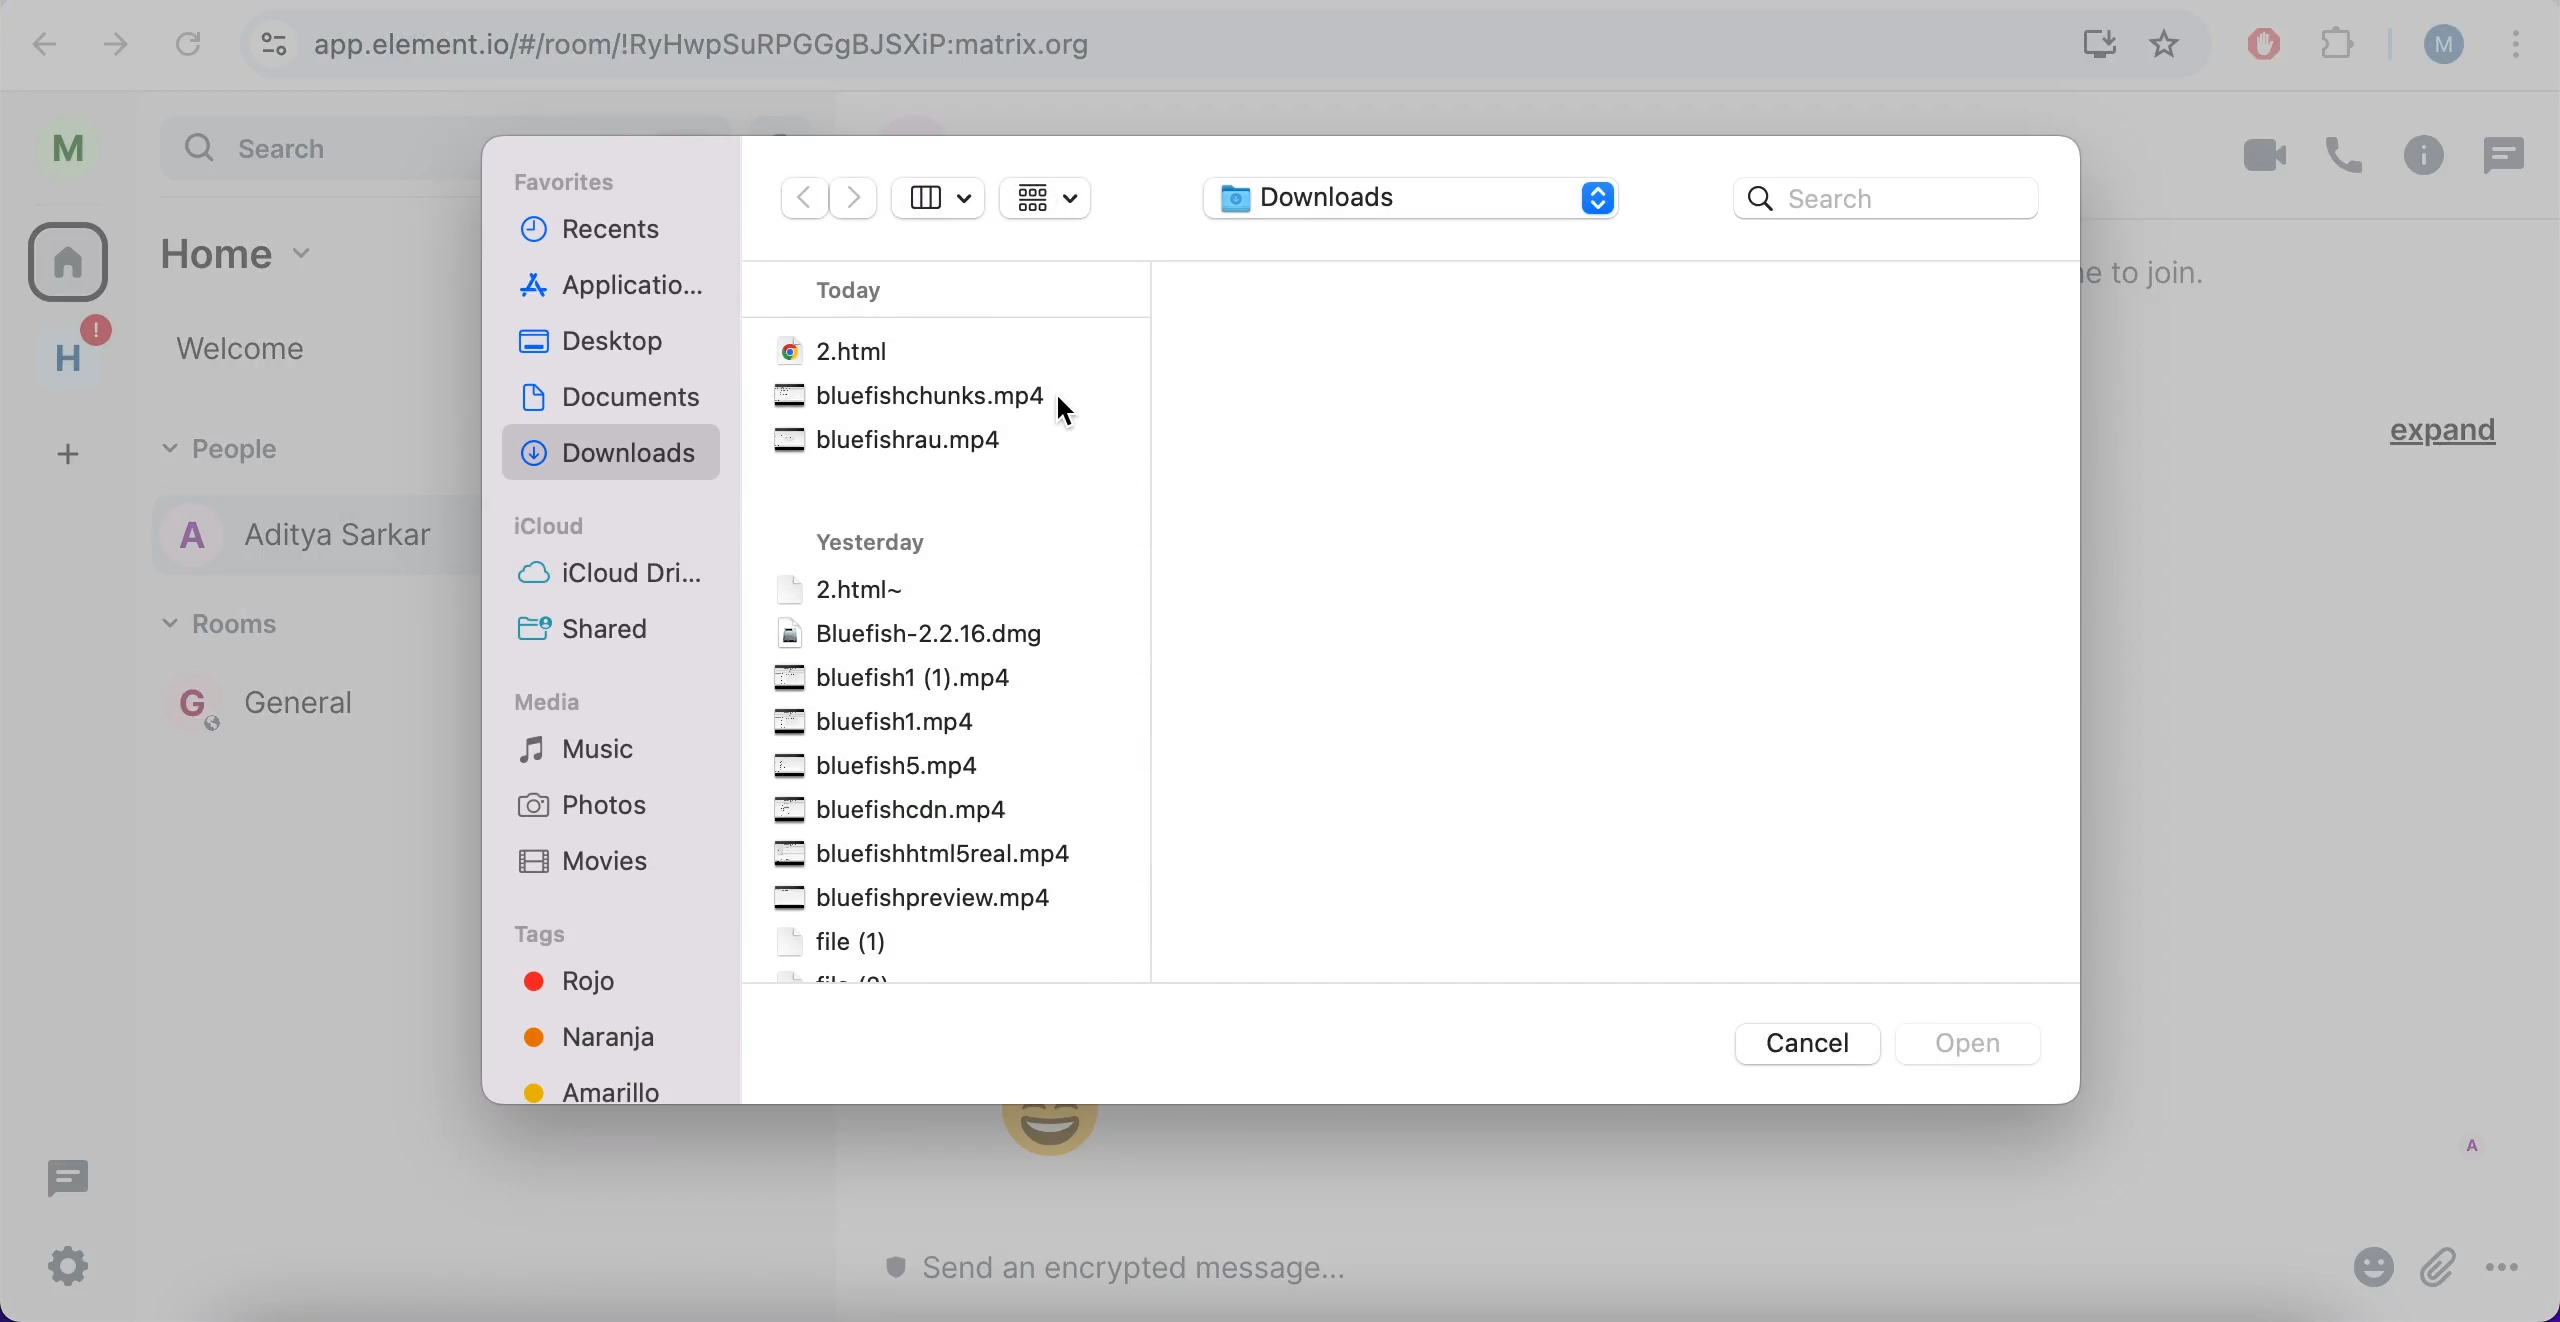 The image size is (2560, 1322). Describe the element at coordinates (907, 394) in the screenshot. I see `bluefishchunks.mp4` at that location.